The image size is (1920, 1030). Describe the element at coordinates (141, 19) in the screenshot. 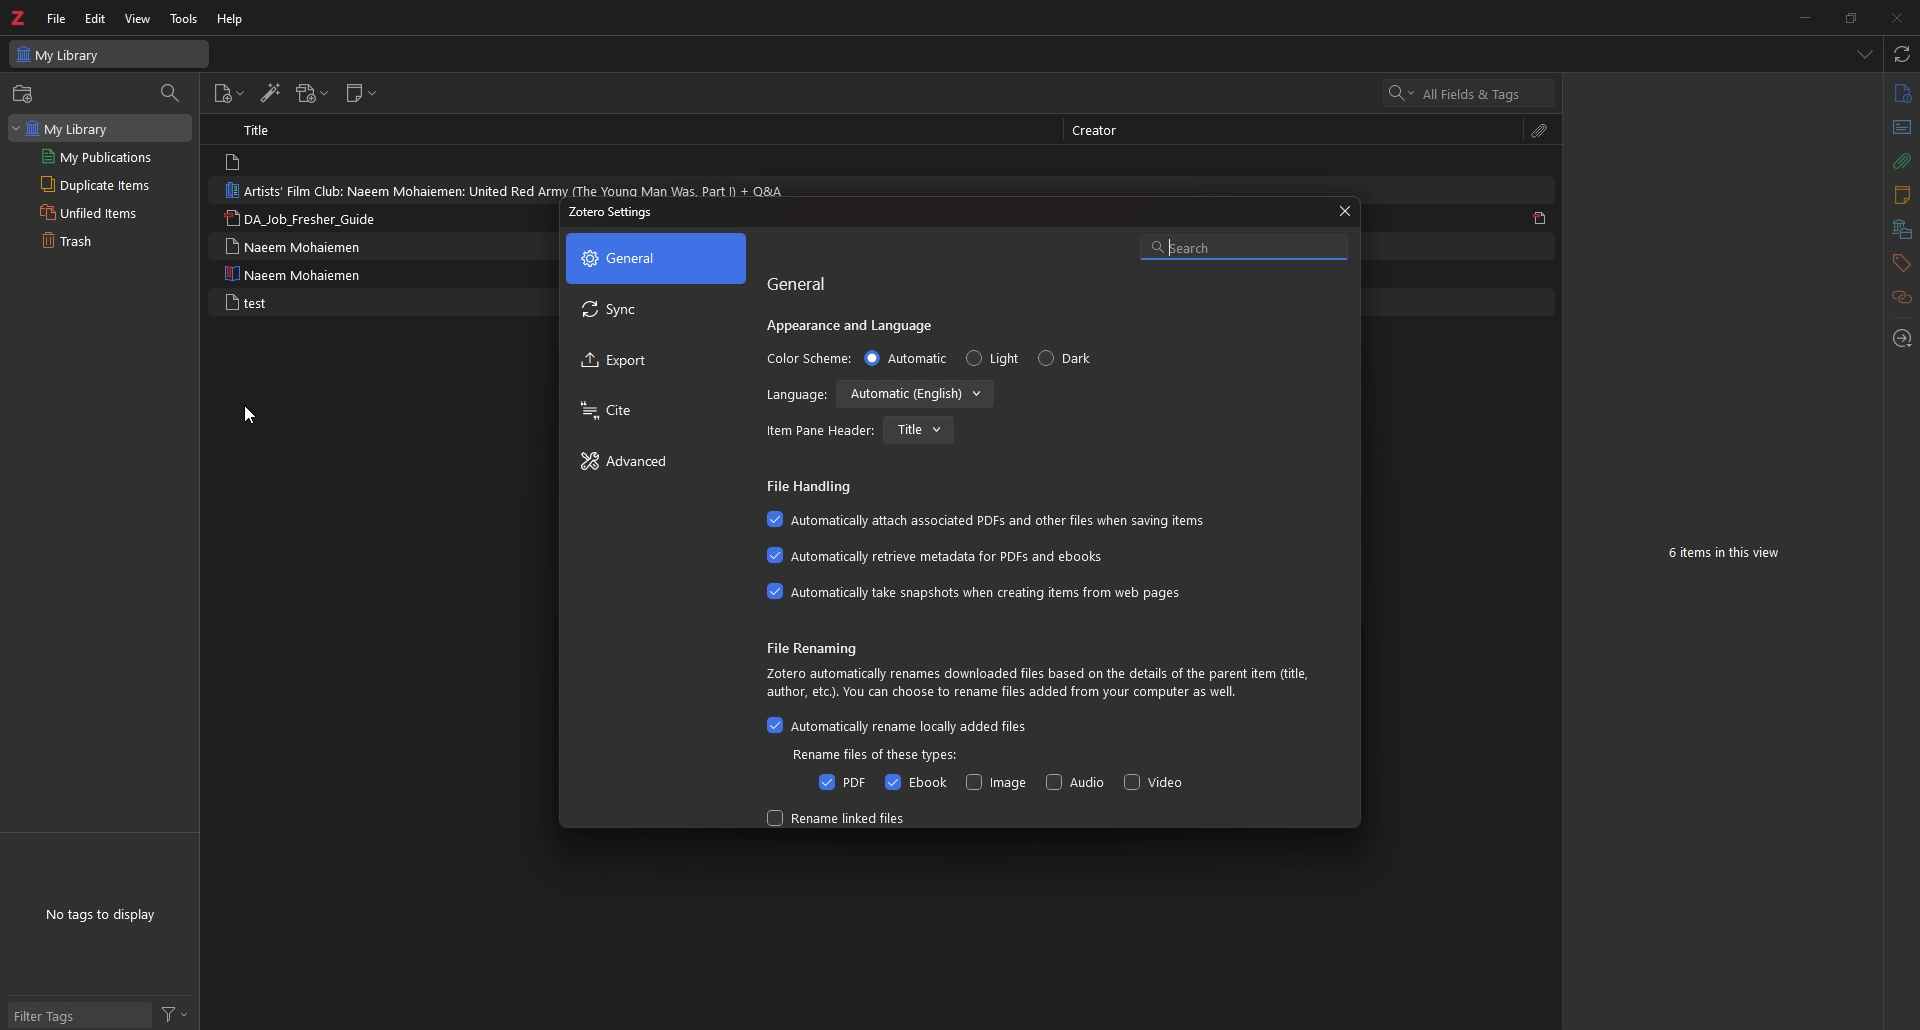

I see `view` at that location.